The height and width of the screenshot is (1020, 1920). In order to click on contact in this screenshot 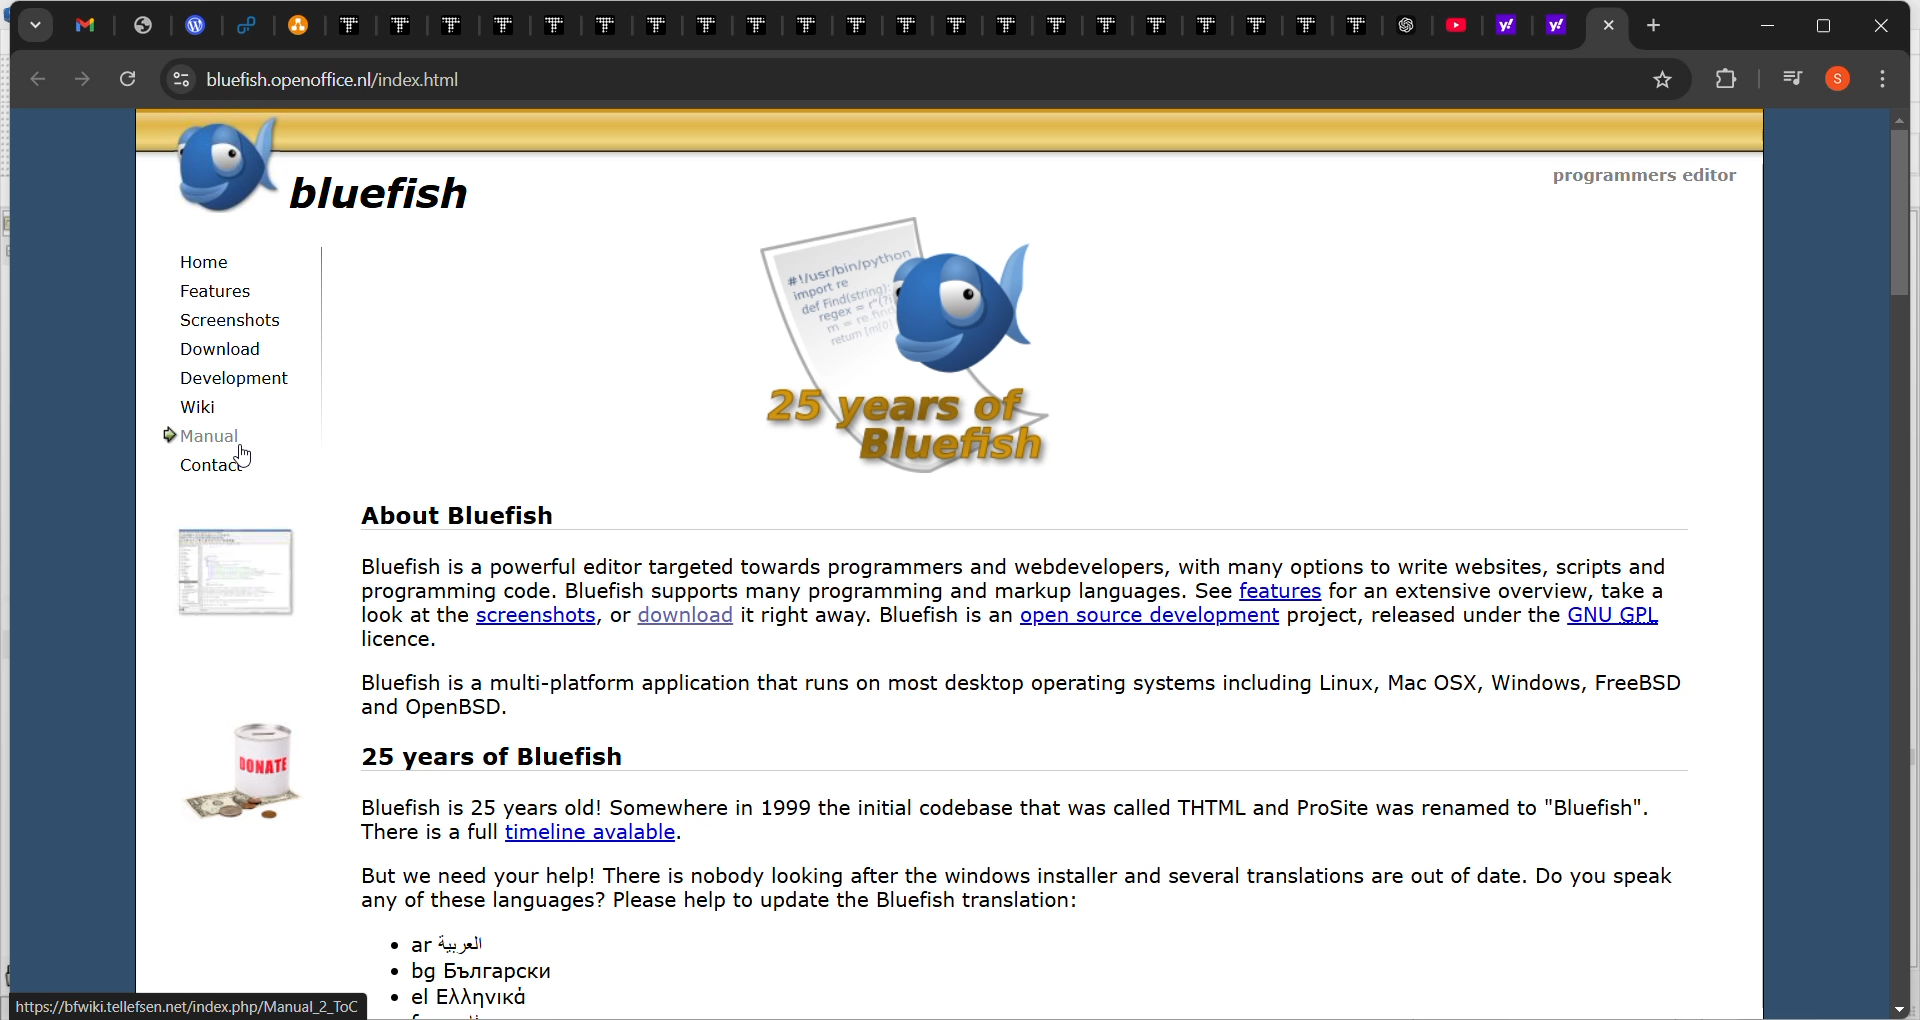, I will do `click(214, 466)`.